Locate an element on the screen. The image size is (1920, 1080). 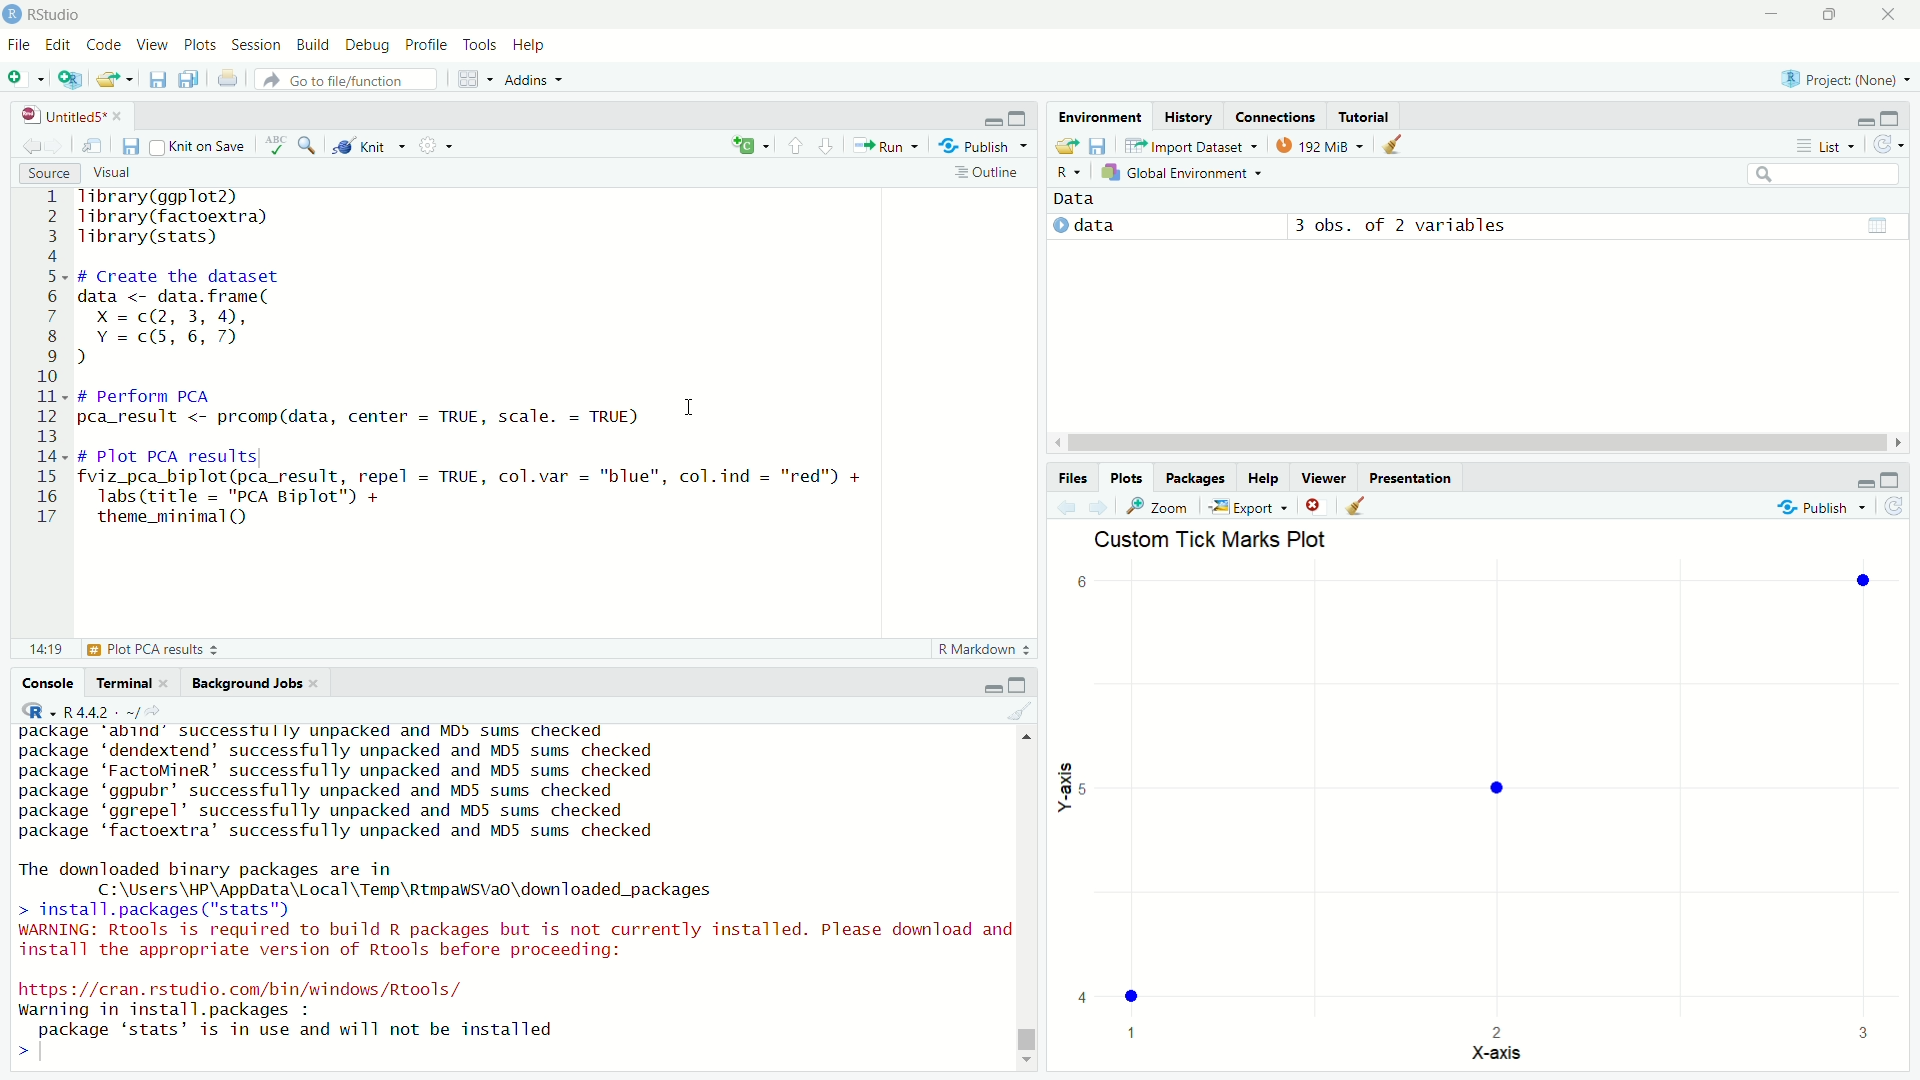
Edit is located at coordinates (60, 46).